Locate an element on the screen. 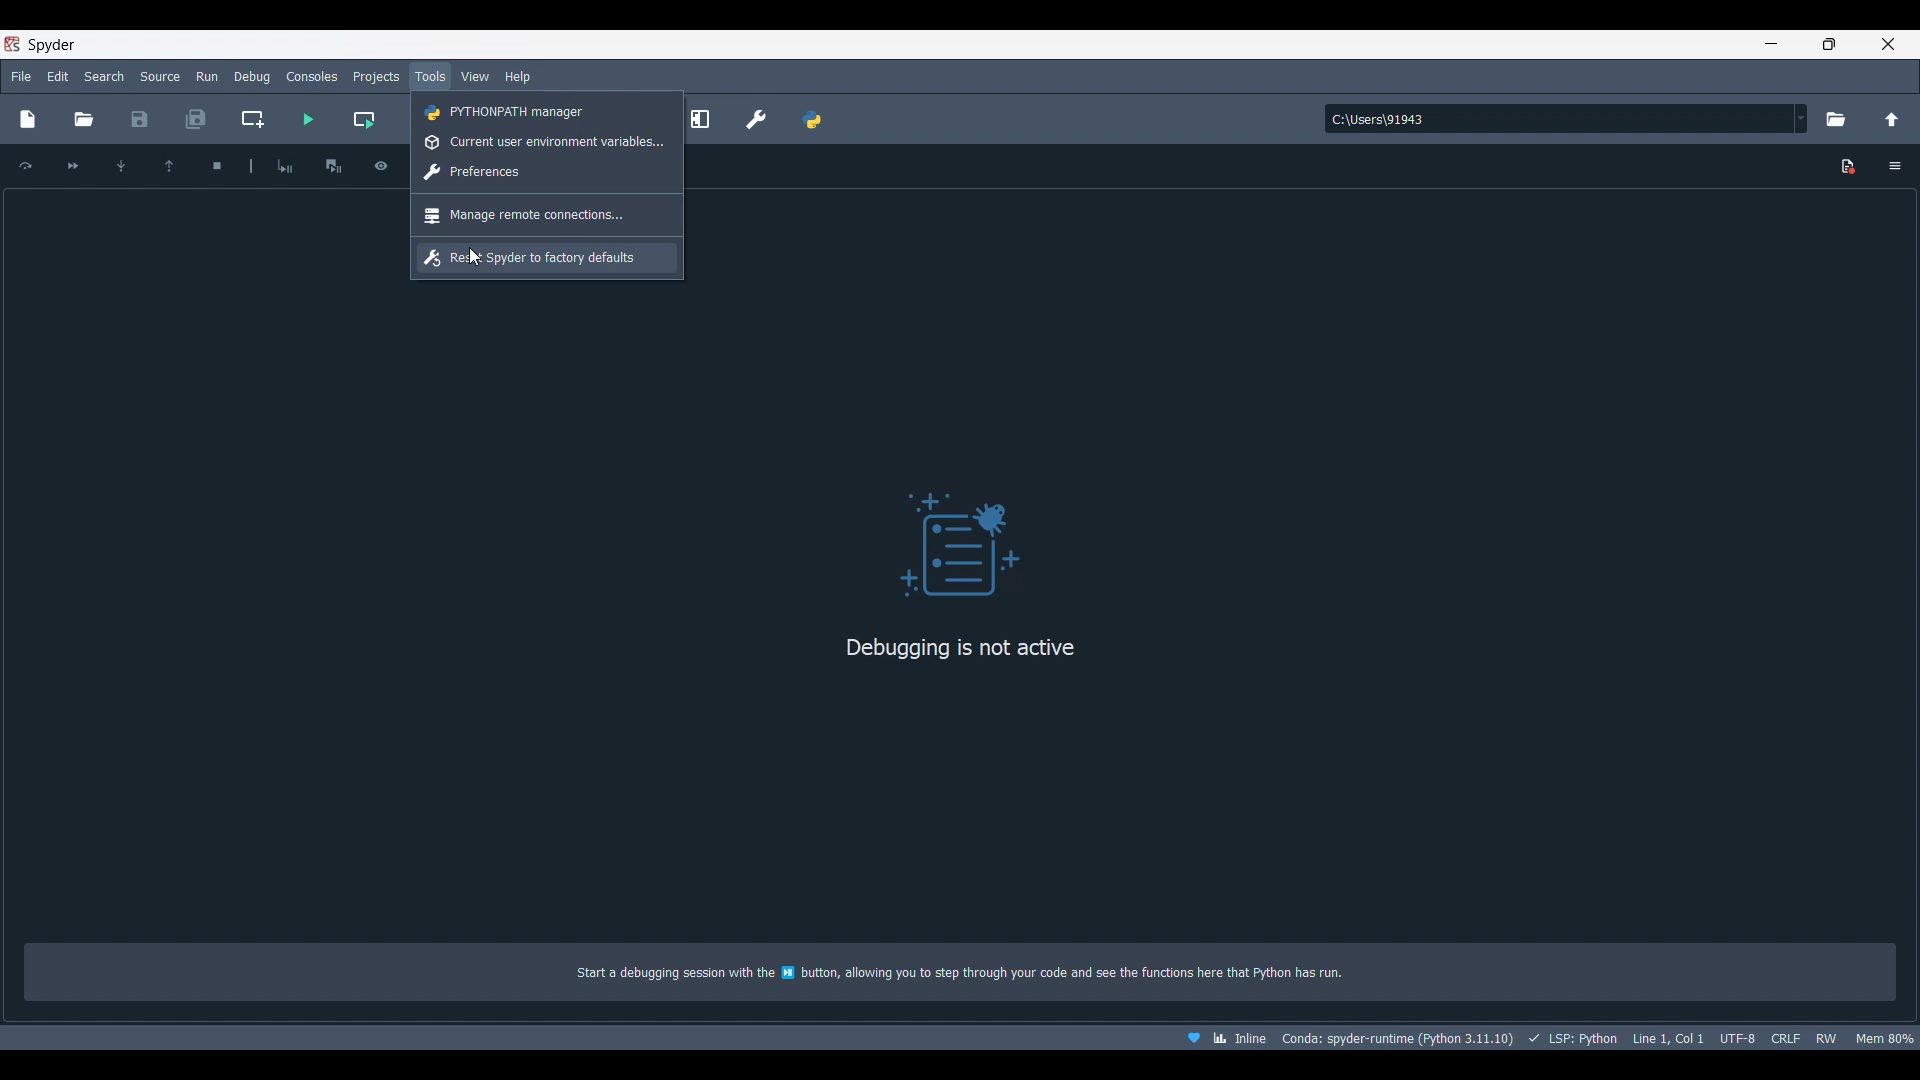 The height and width of the screenshot is (1080, 1920). Debug menu is located at coordinates (252, 77).